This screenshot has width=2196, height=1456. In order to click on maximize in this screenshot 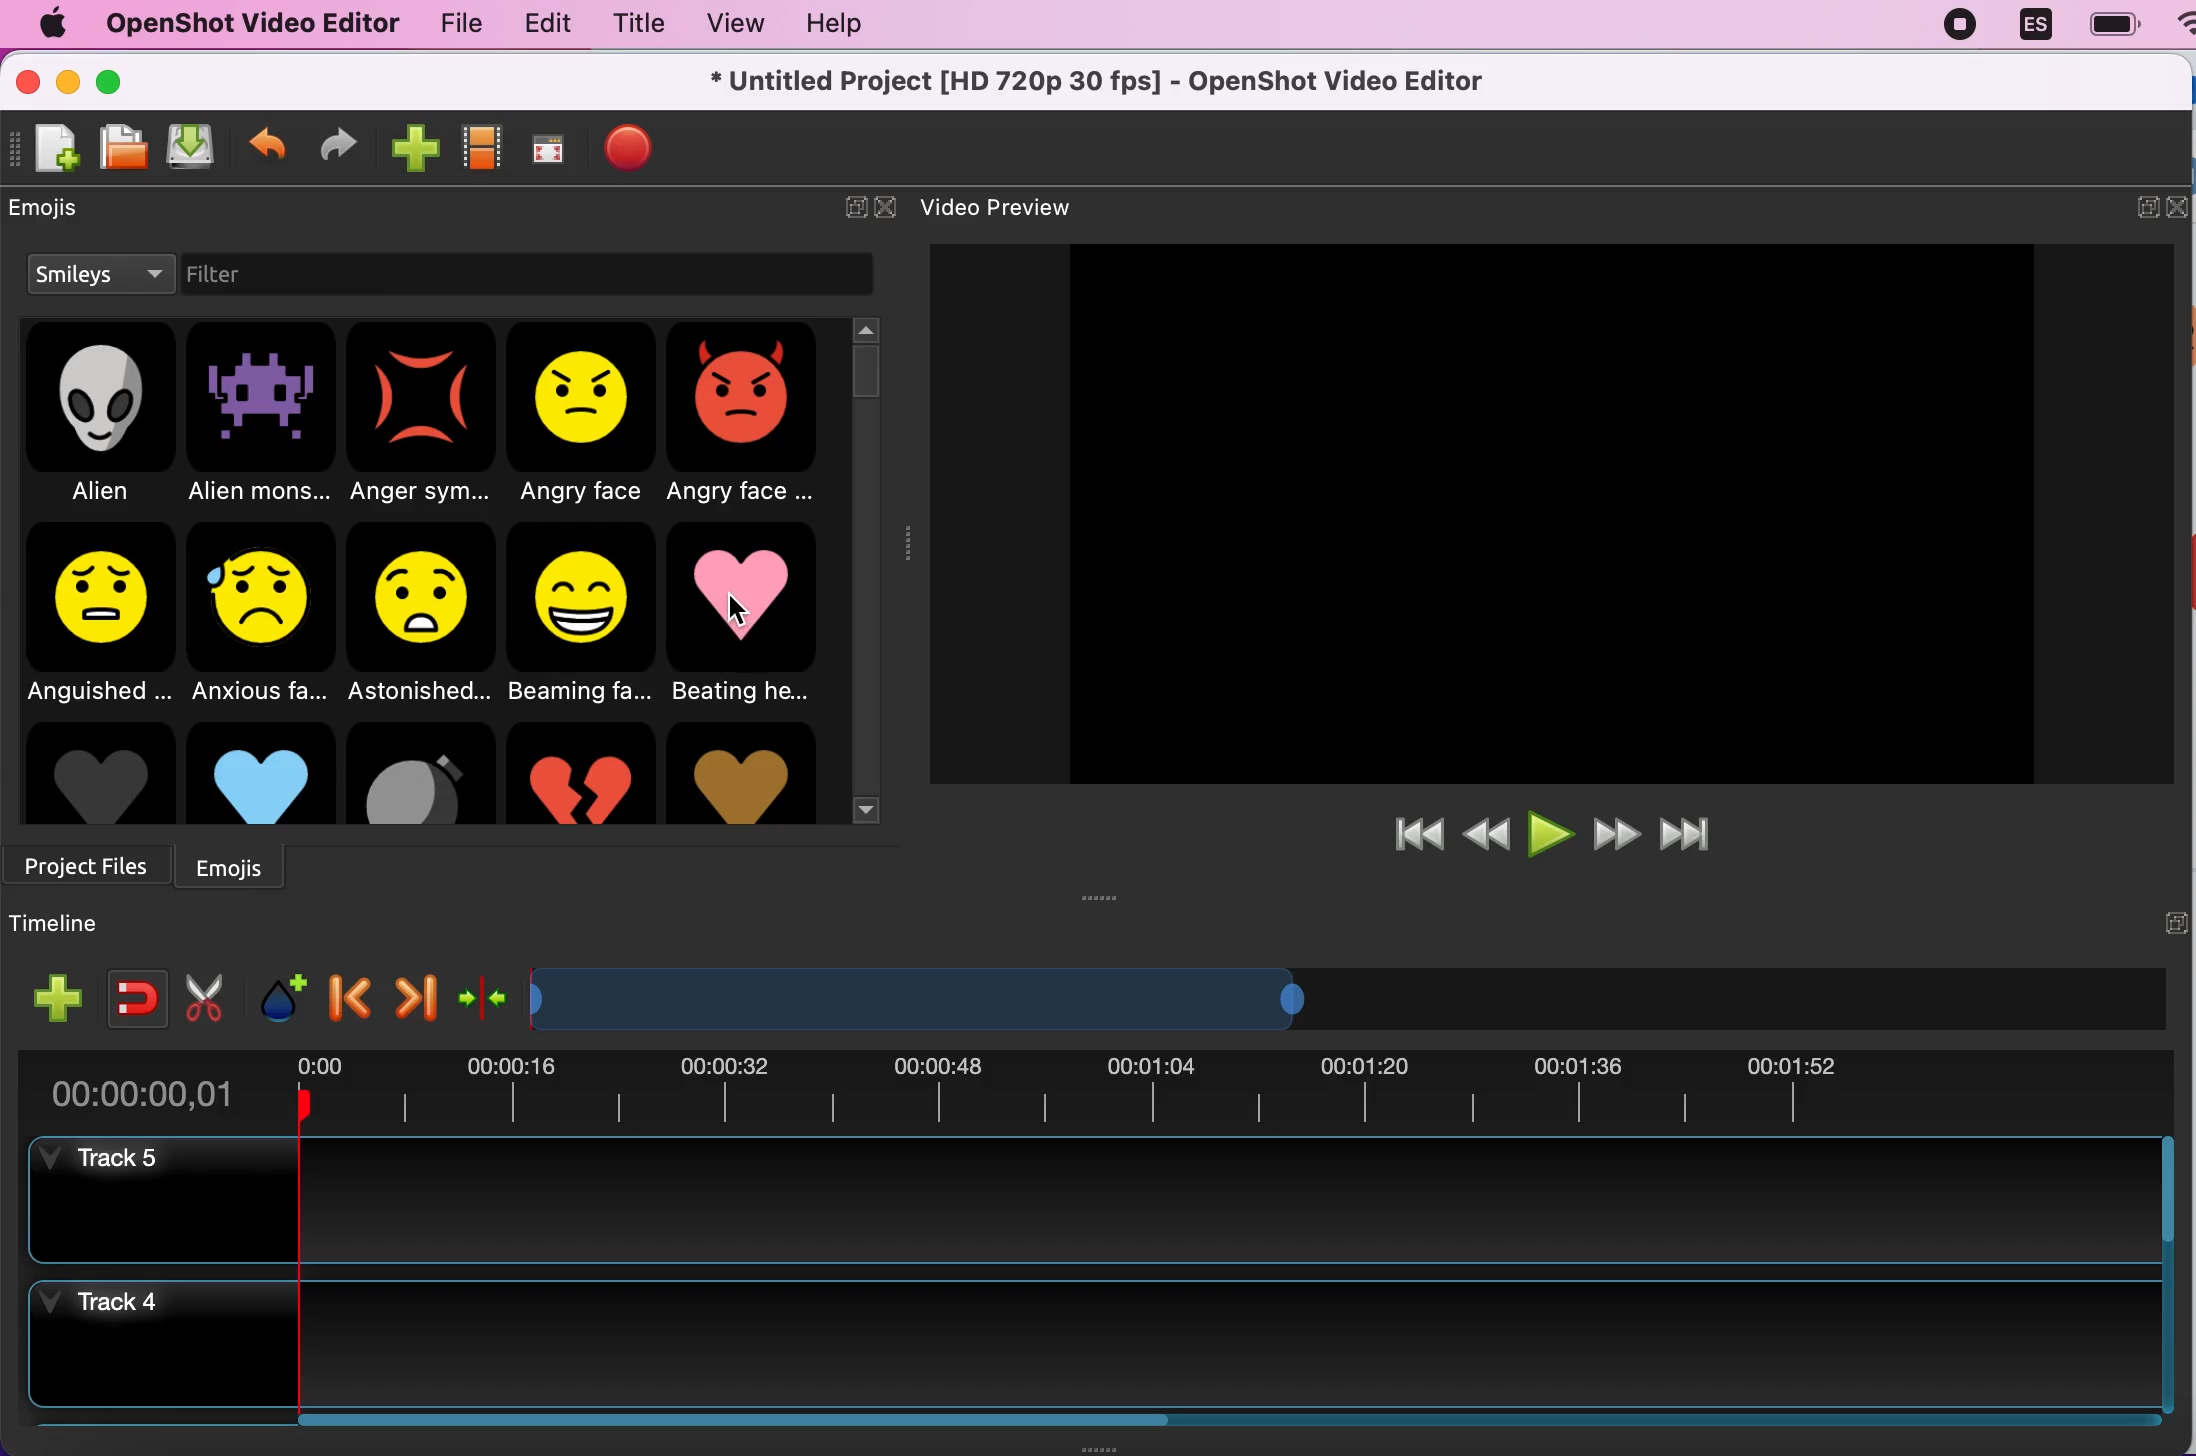, I will do `click(115, 80)`.